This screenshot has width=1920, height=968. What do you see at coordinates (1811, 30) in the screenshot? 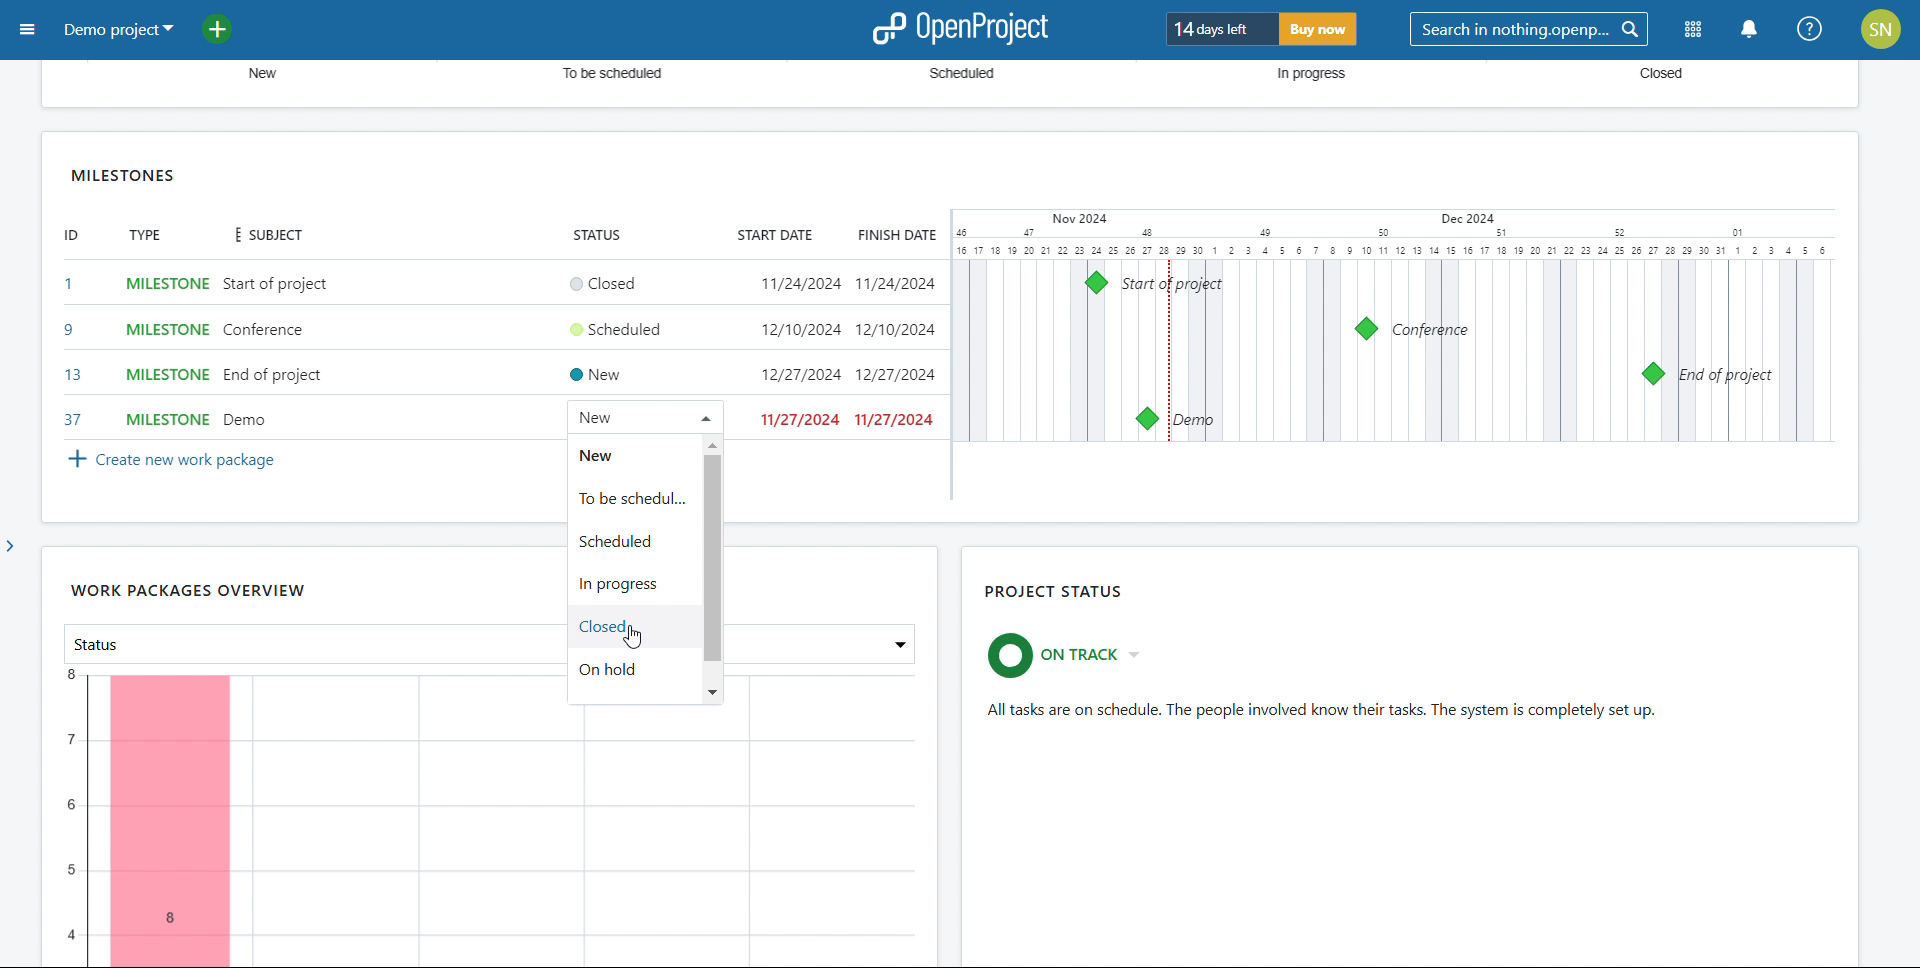
I see `help` at bounding box center [1811, 30].